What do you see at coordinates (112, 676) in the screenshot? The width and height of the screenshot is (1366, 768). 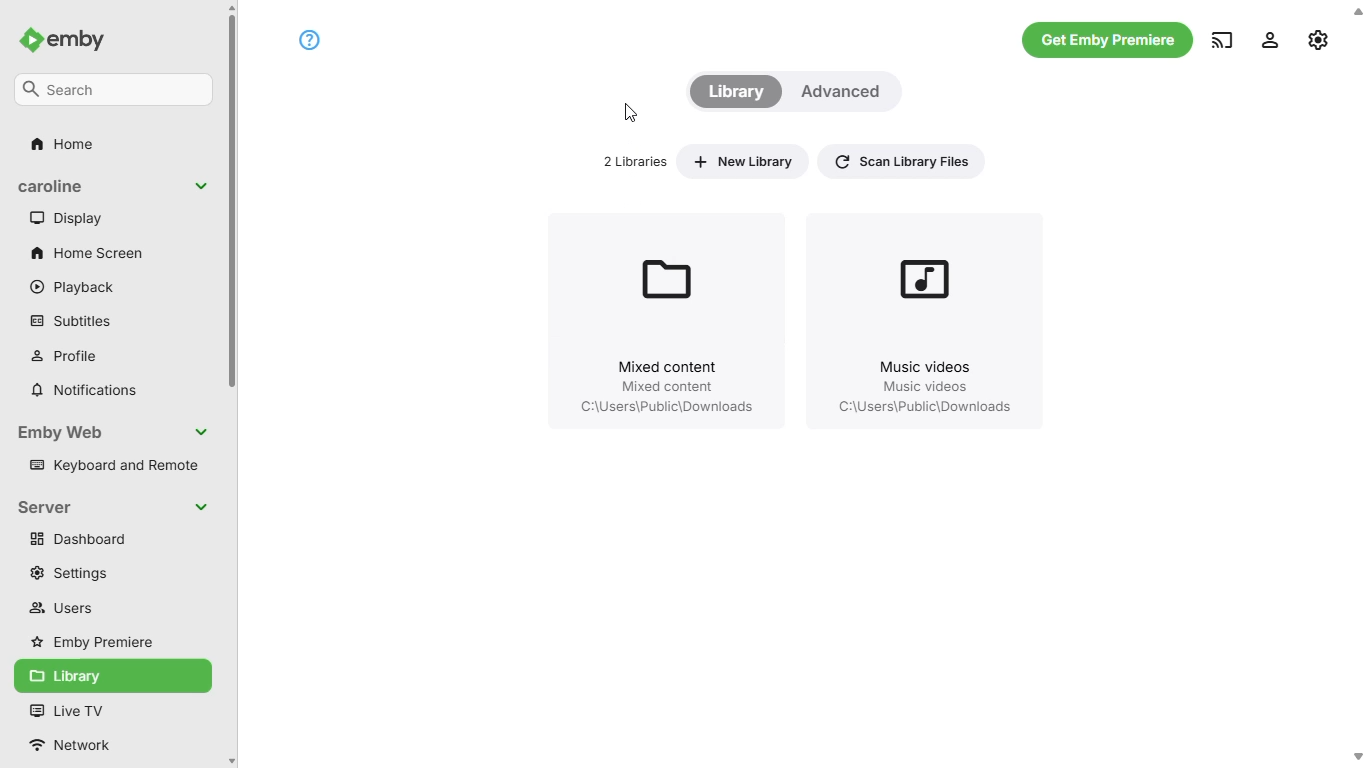 I see `library` at bounding box center [112, 676].